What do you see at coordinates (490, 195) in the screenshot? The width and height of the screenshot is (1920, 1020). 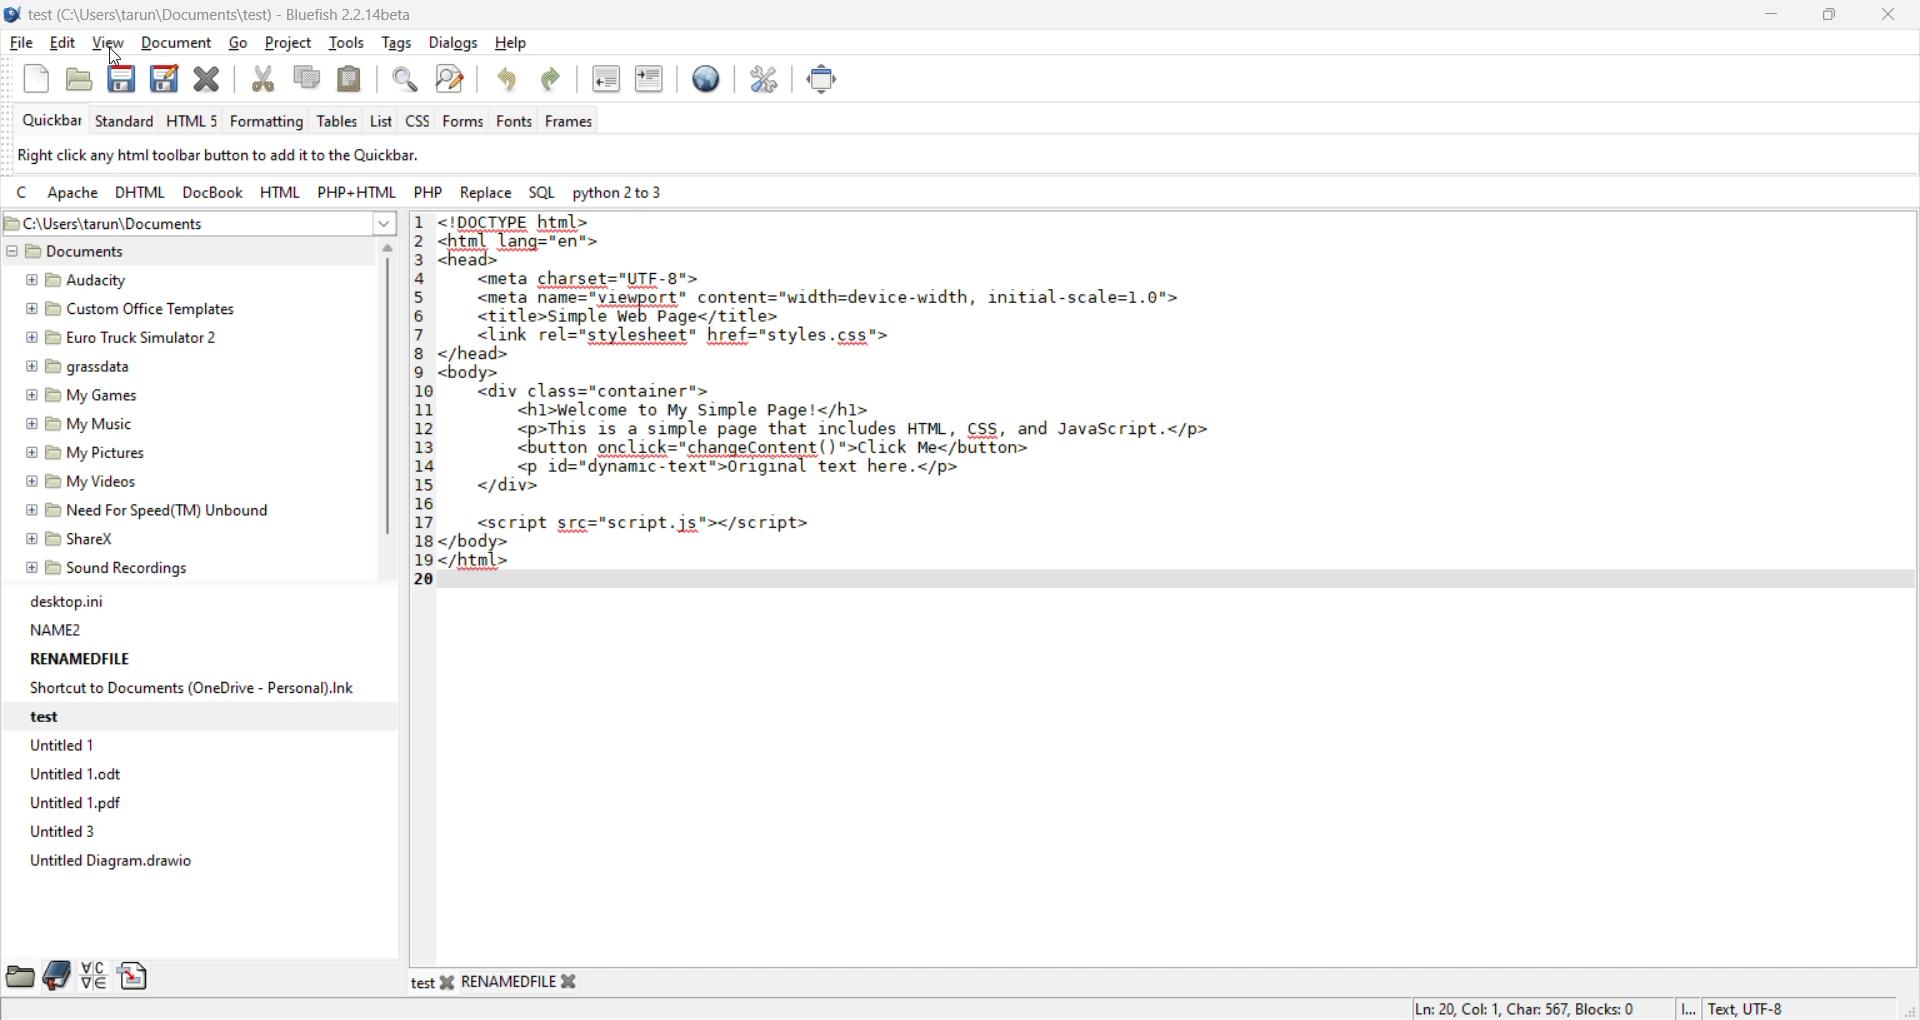 I see `replace` at bounding box center [490, 195].